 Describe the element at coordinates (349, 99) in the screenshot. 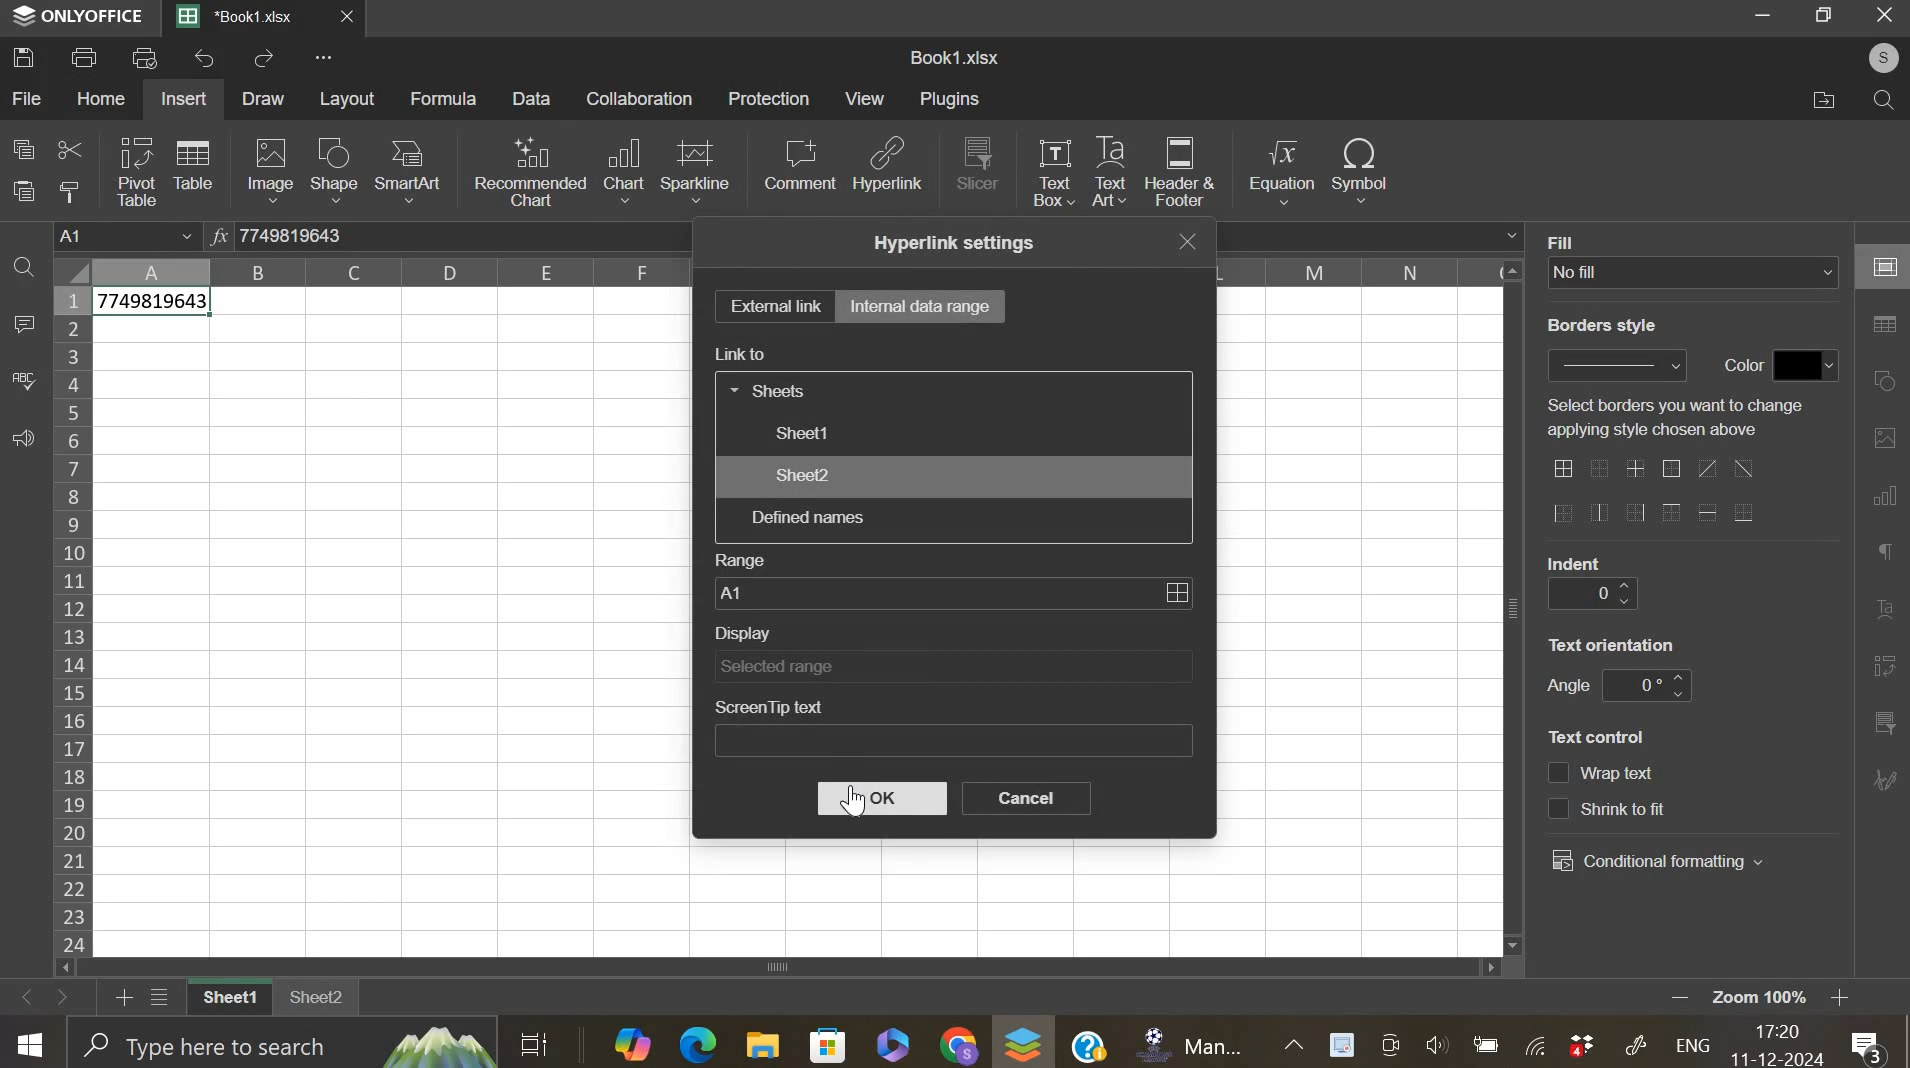

I see `layout` at that location.